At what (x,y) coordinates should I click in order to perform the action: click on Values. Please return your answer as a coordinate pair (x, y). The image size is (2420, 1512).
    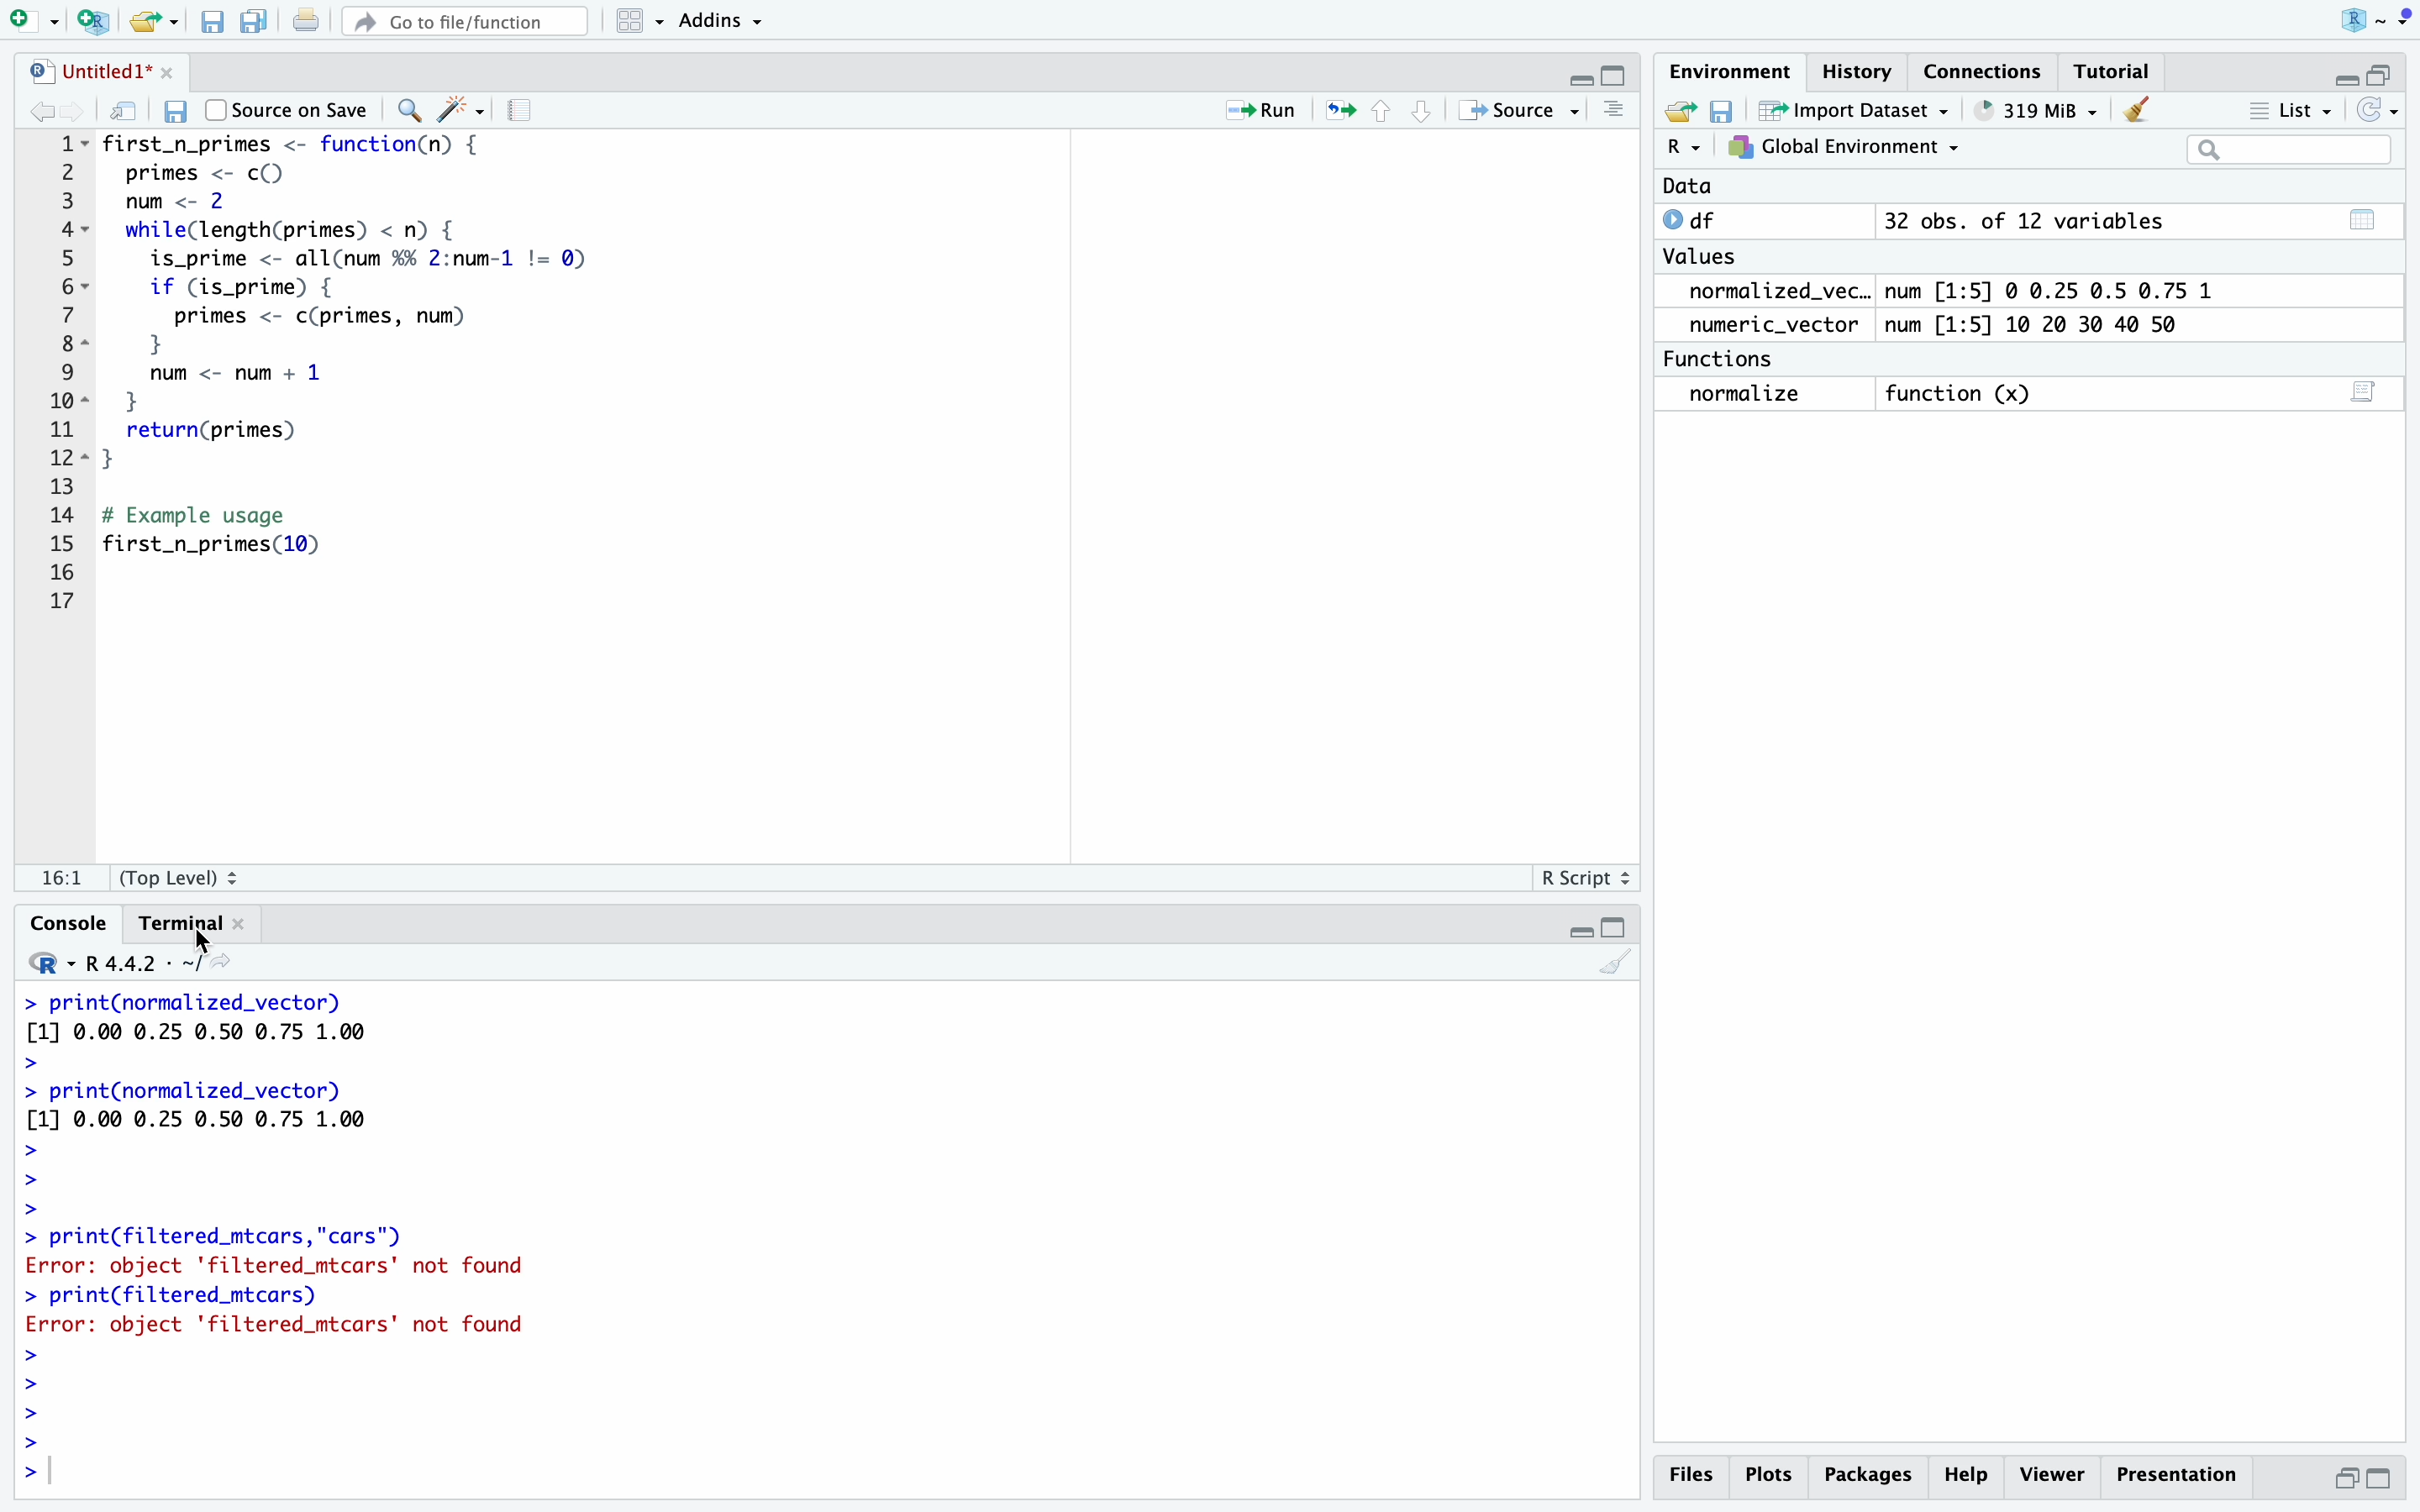
    Looking at the image, I should click on (1711, 256).